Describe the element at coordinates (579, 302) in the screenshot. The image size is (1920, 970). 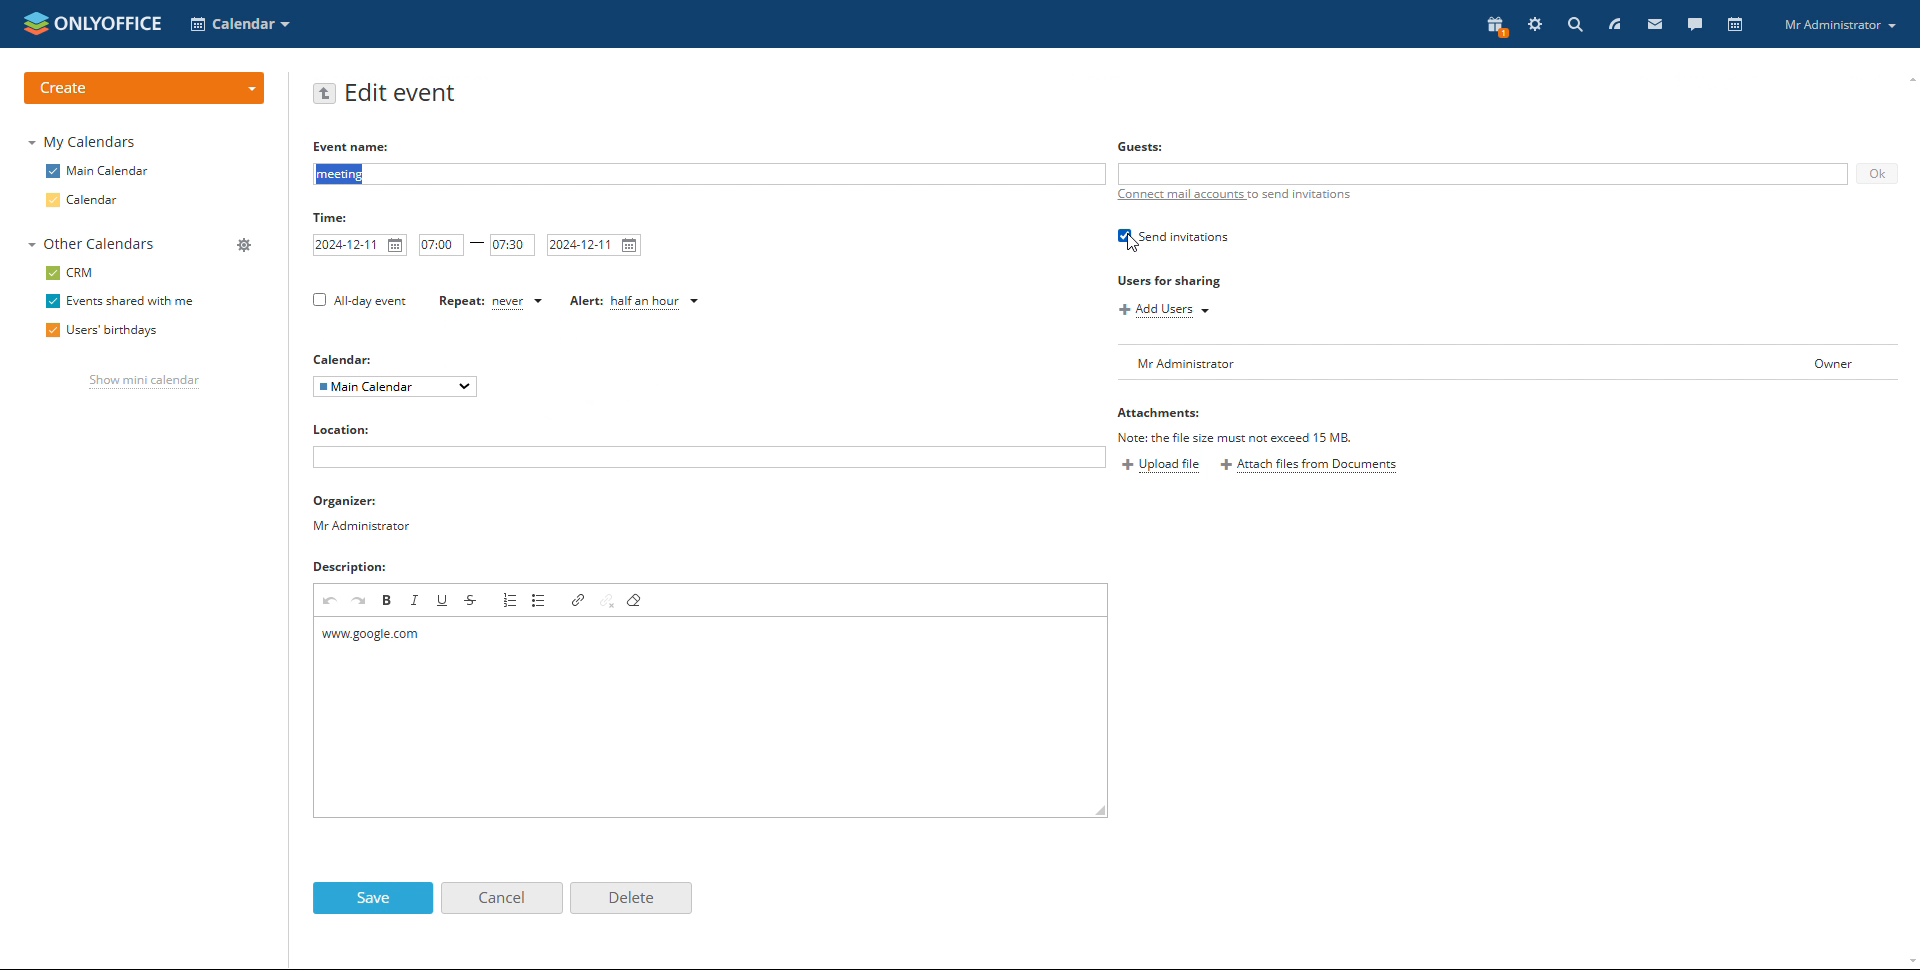
I see `Alert:` at that location.